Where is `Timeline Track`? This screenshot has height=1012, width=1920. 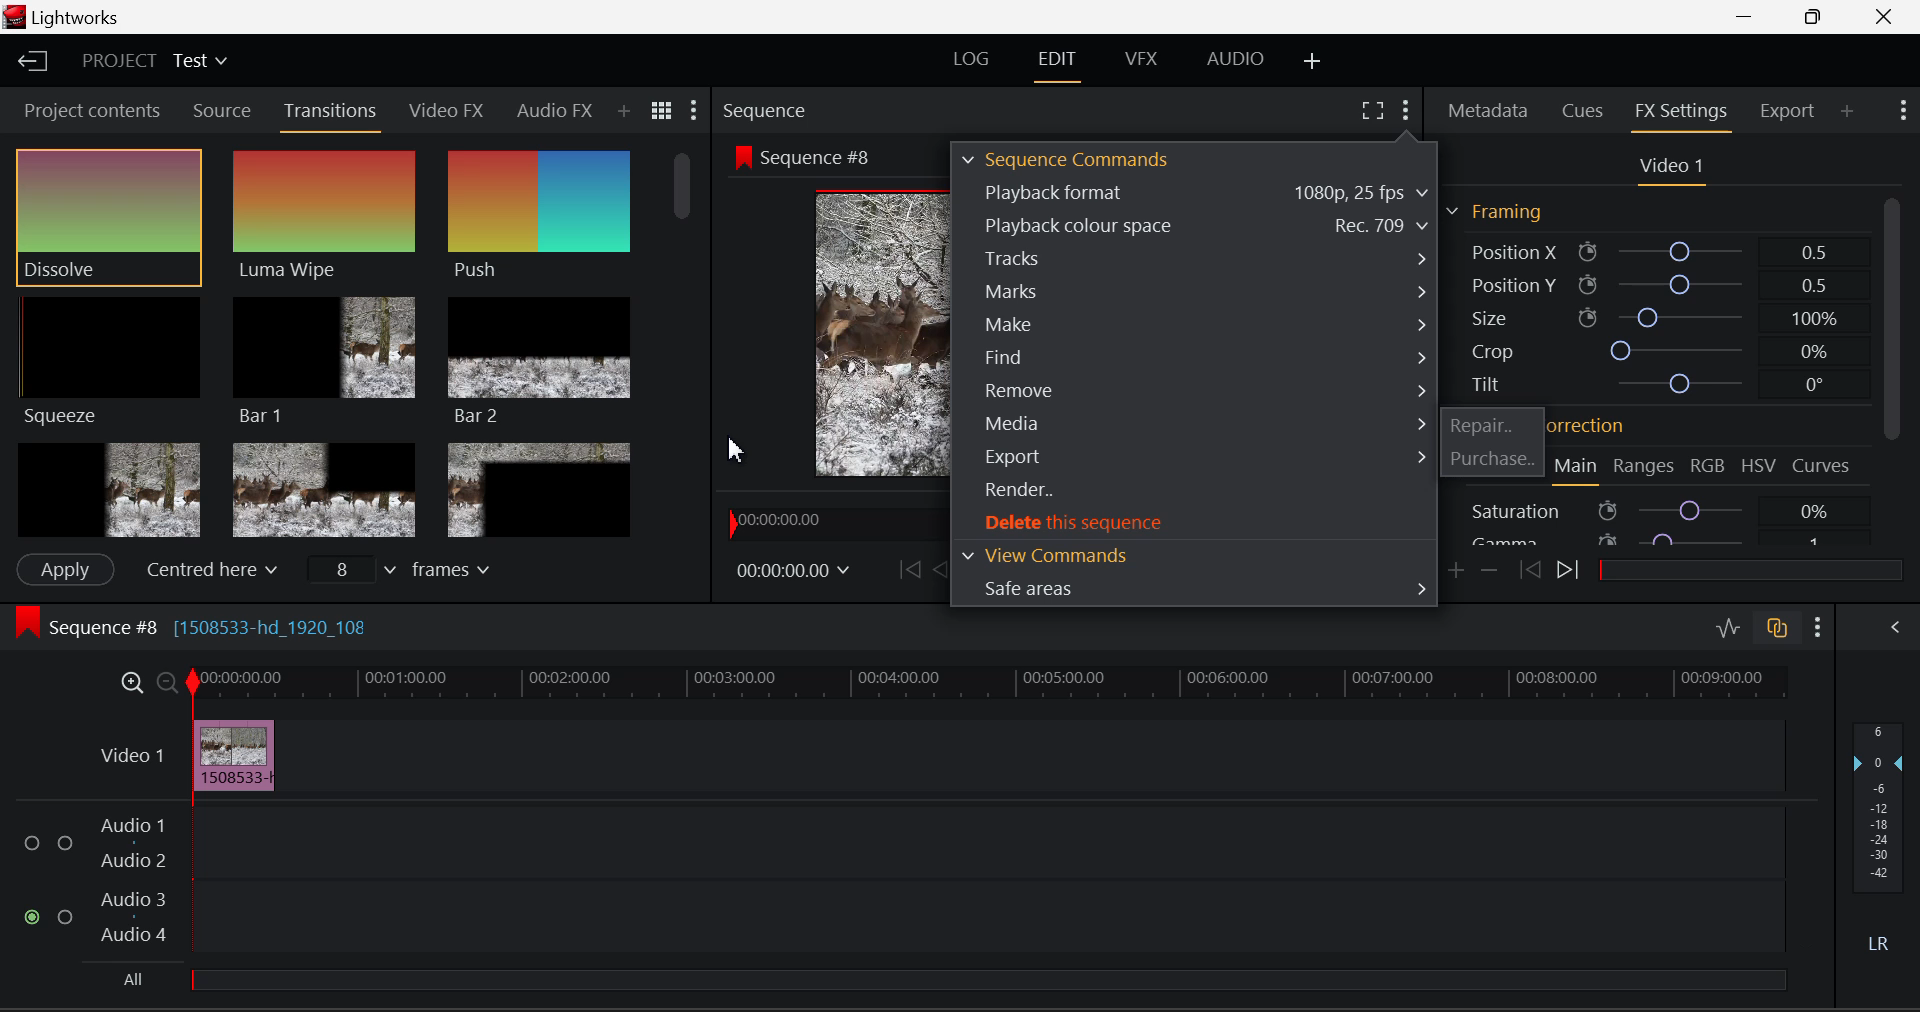 Timeline Track is located at coordinates (988, 684).